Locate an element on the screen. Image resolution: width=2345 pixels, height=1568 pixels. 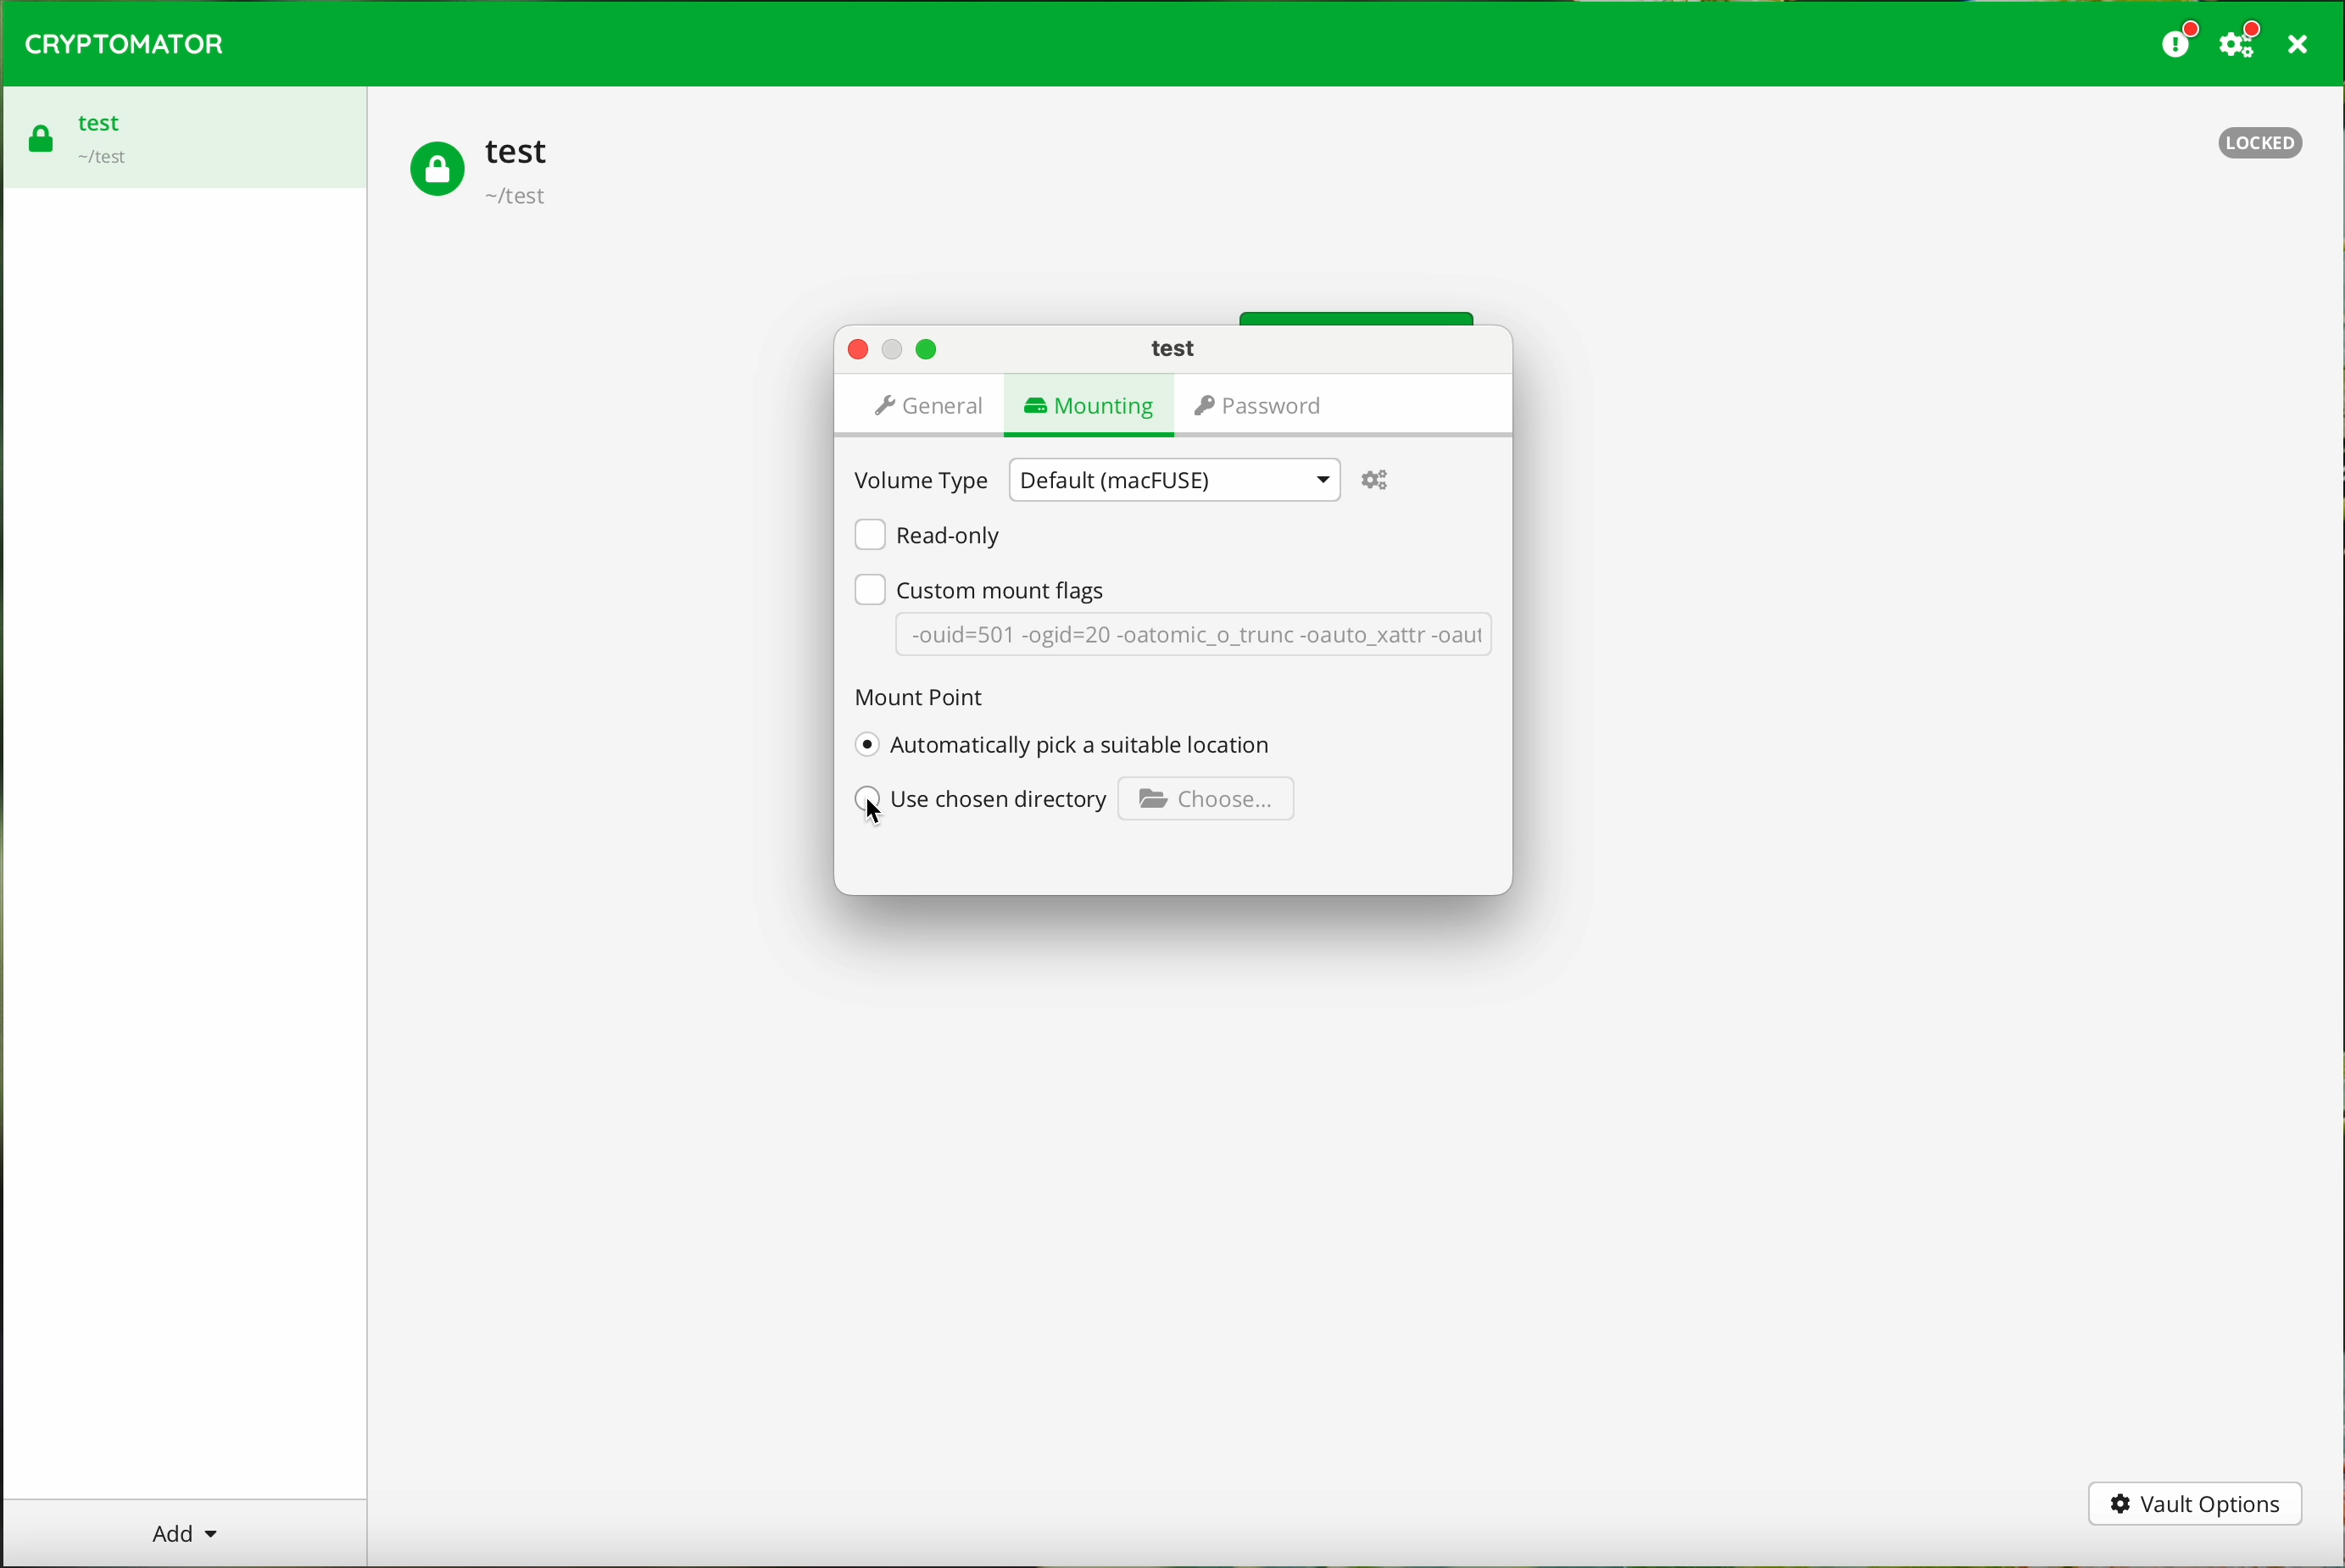
close pop-up is located at coordinates (858, 350).